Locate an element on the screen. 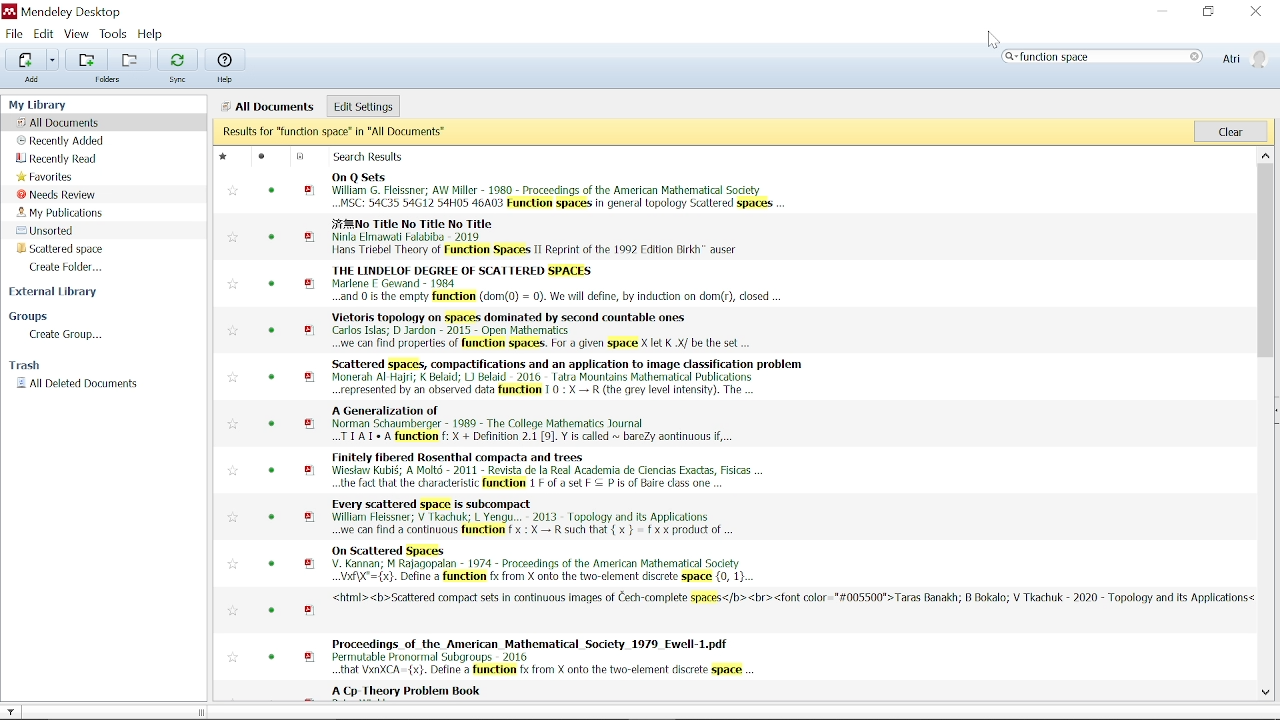  Finitely fibered Rosenthal compacta and trees Wiestaws Kubié; A Molt - 2011 - Revita de la Real Academia de Ciencias Exactas, Fisicasthe fact that the characteristic function 1 F of a sel F = P is of Baire lass one is located at coordinates (756, 470).